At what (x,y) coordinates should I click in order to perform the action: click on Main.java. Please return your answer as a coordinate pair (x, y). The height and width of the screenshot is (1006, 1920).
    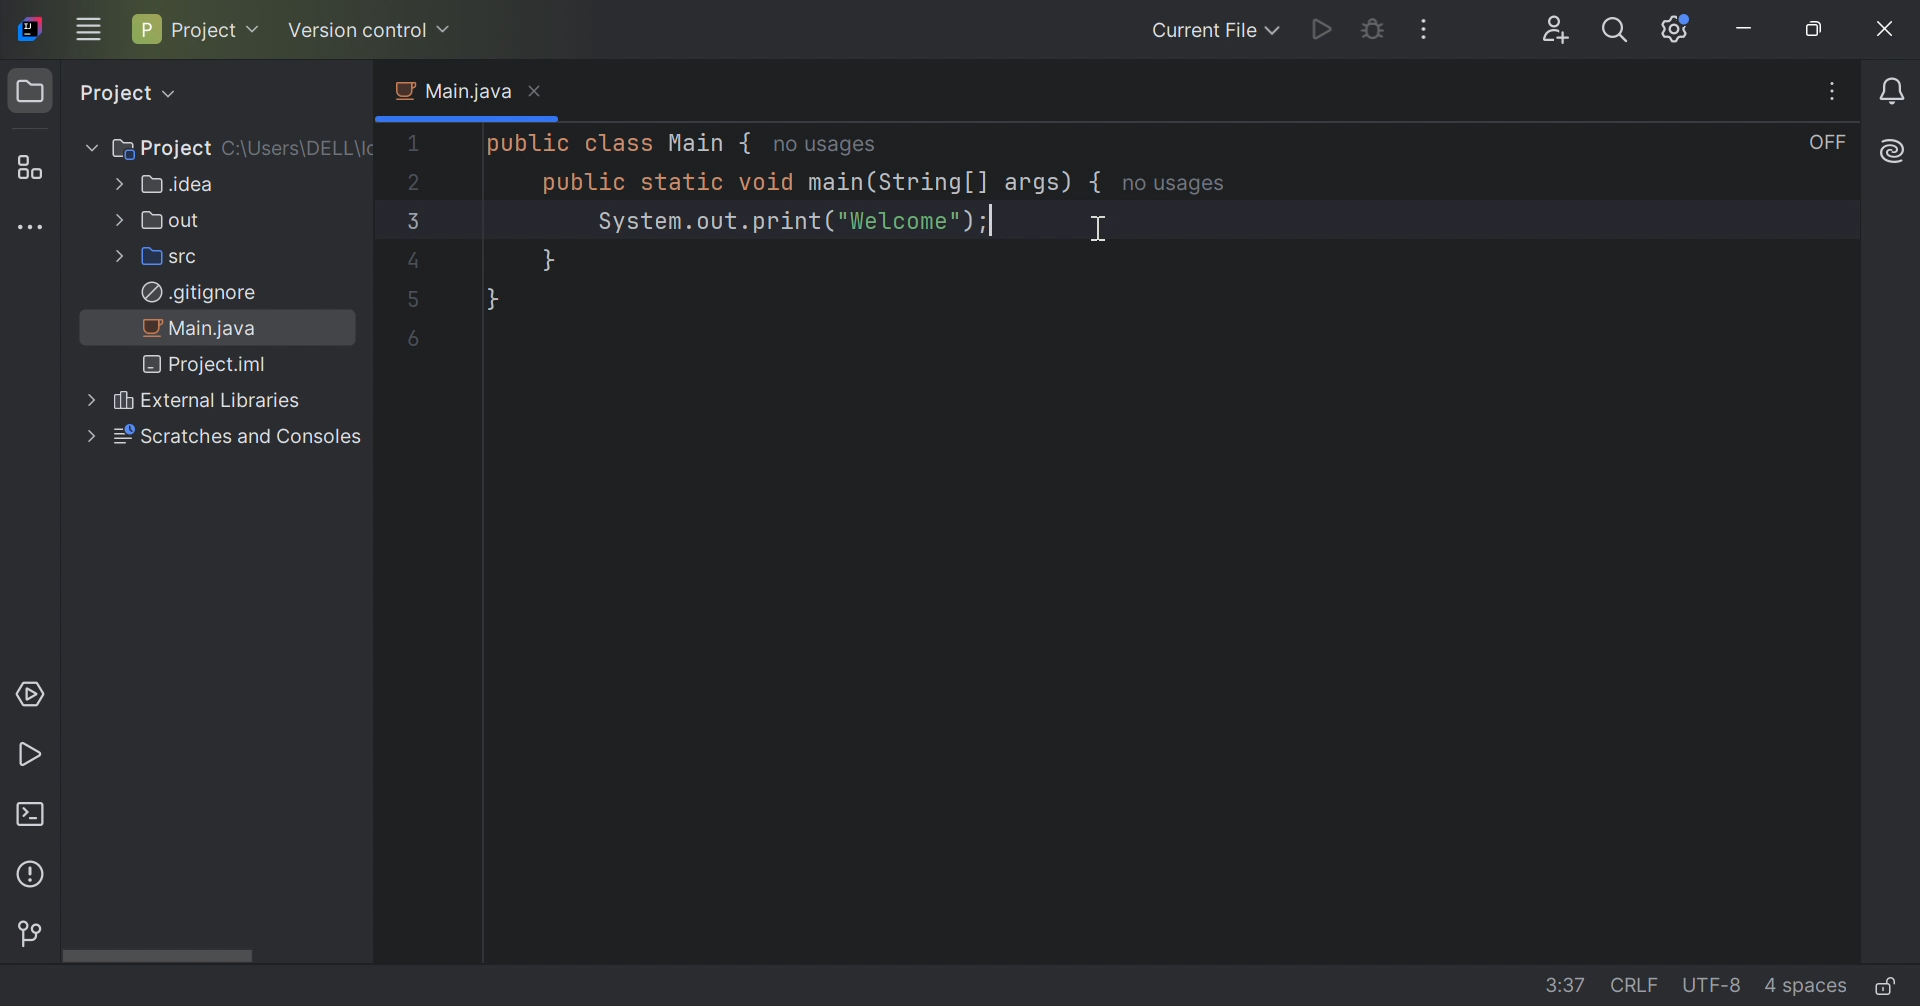
    Looking at the image, I should click on (201, 331).